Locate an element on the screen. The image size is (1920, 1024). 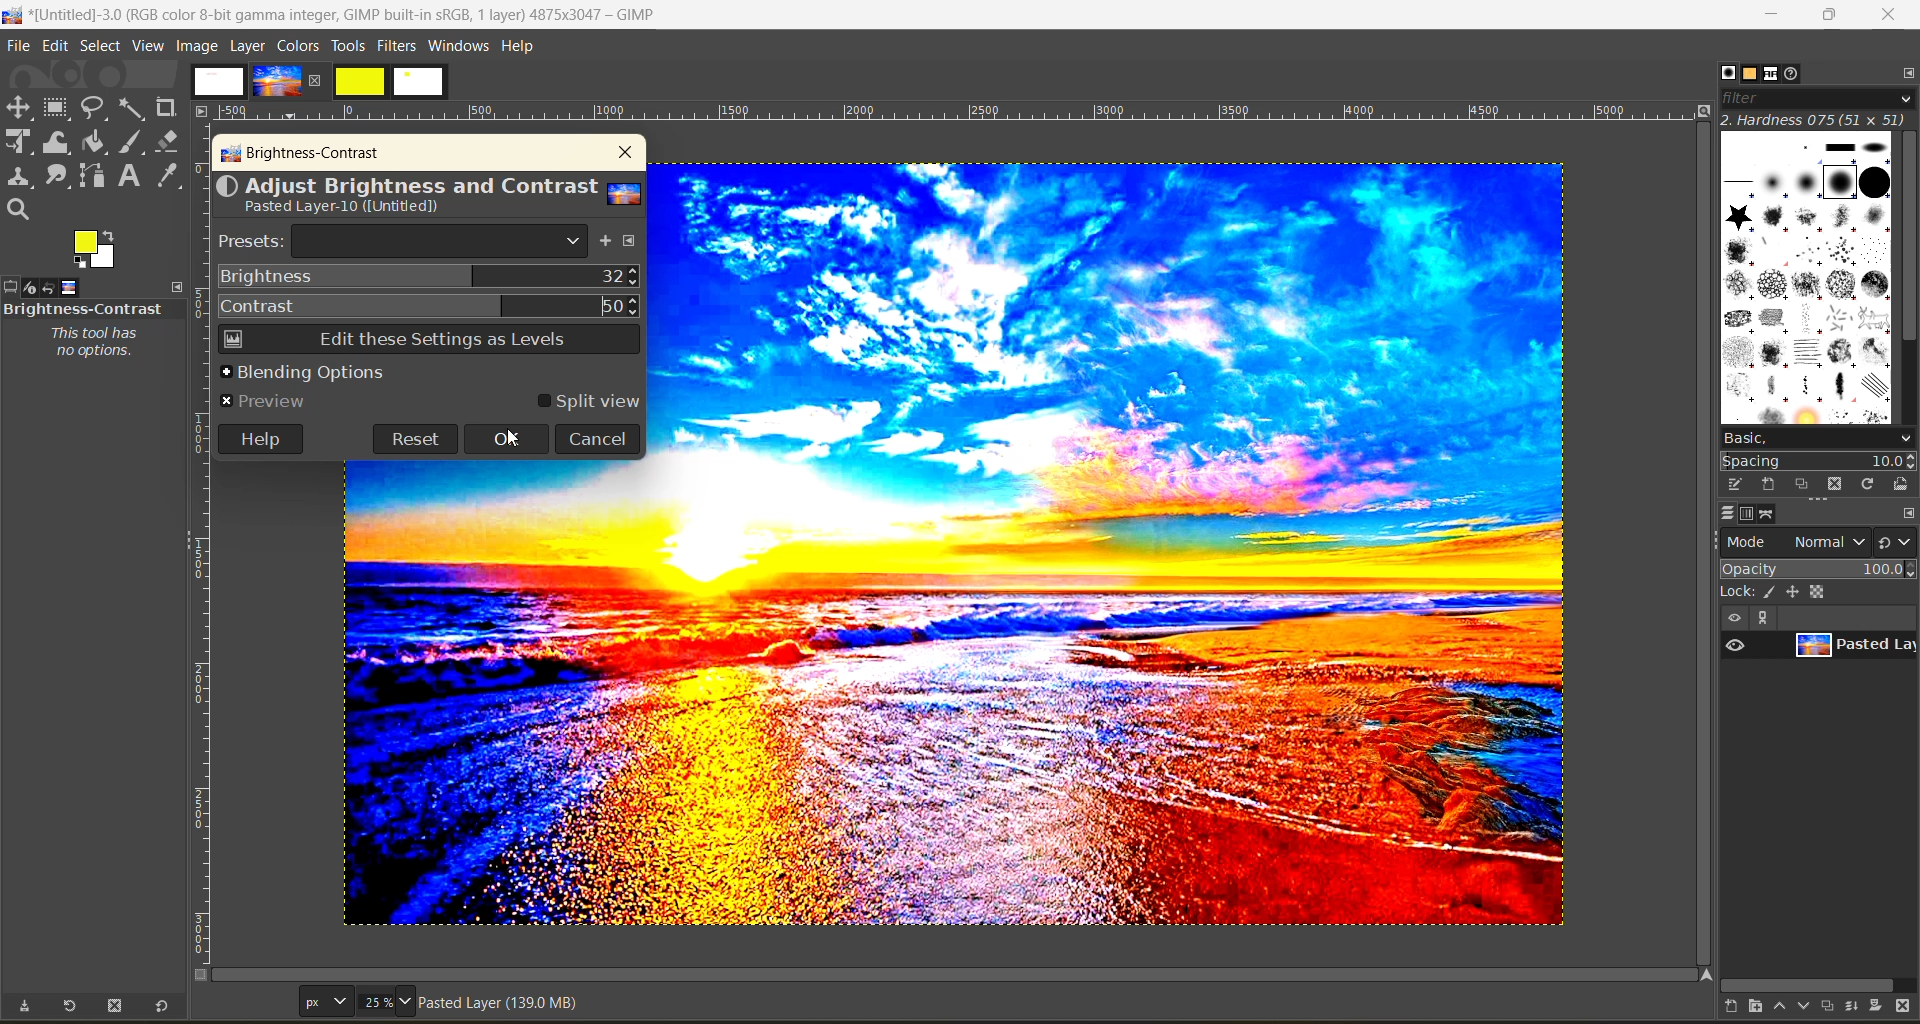
basic is located at coordinates (1817, 438).